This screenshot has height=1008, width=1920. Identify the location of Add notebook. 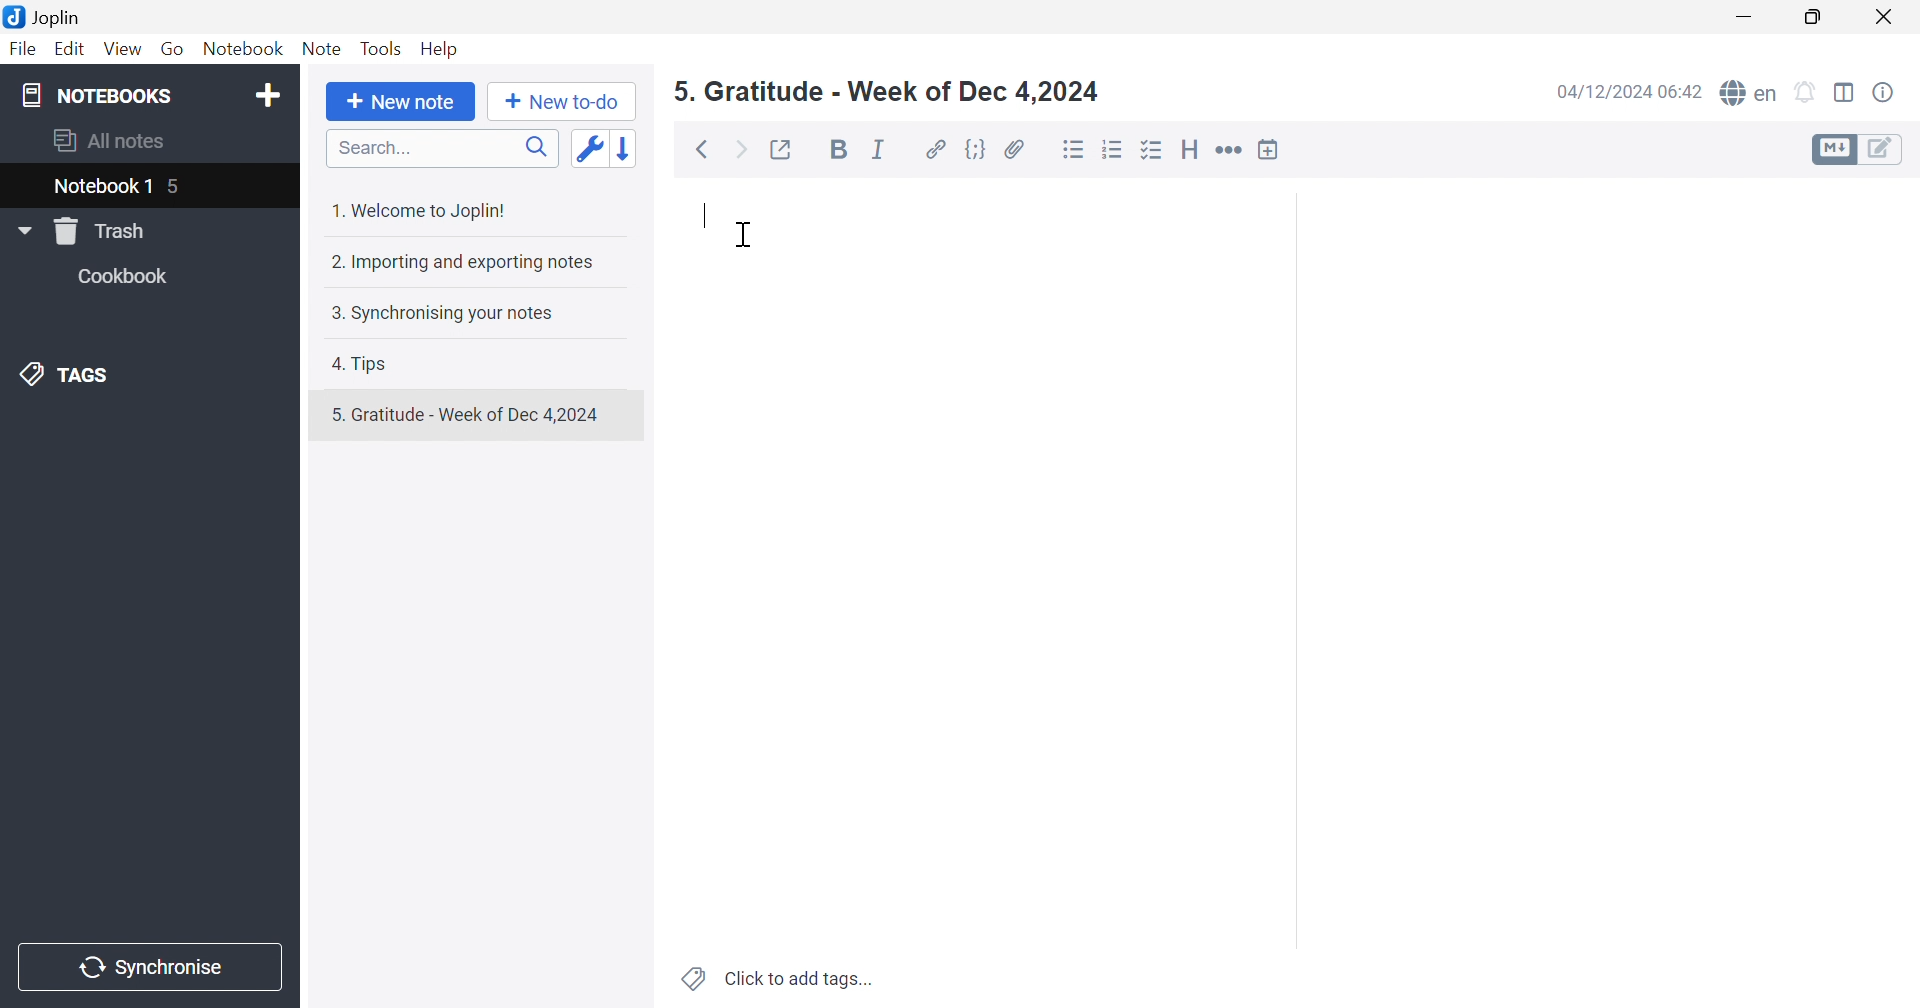
(269, 94).